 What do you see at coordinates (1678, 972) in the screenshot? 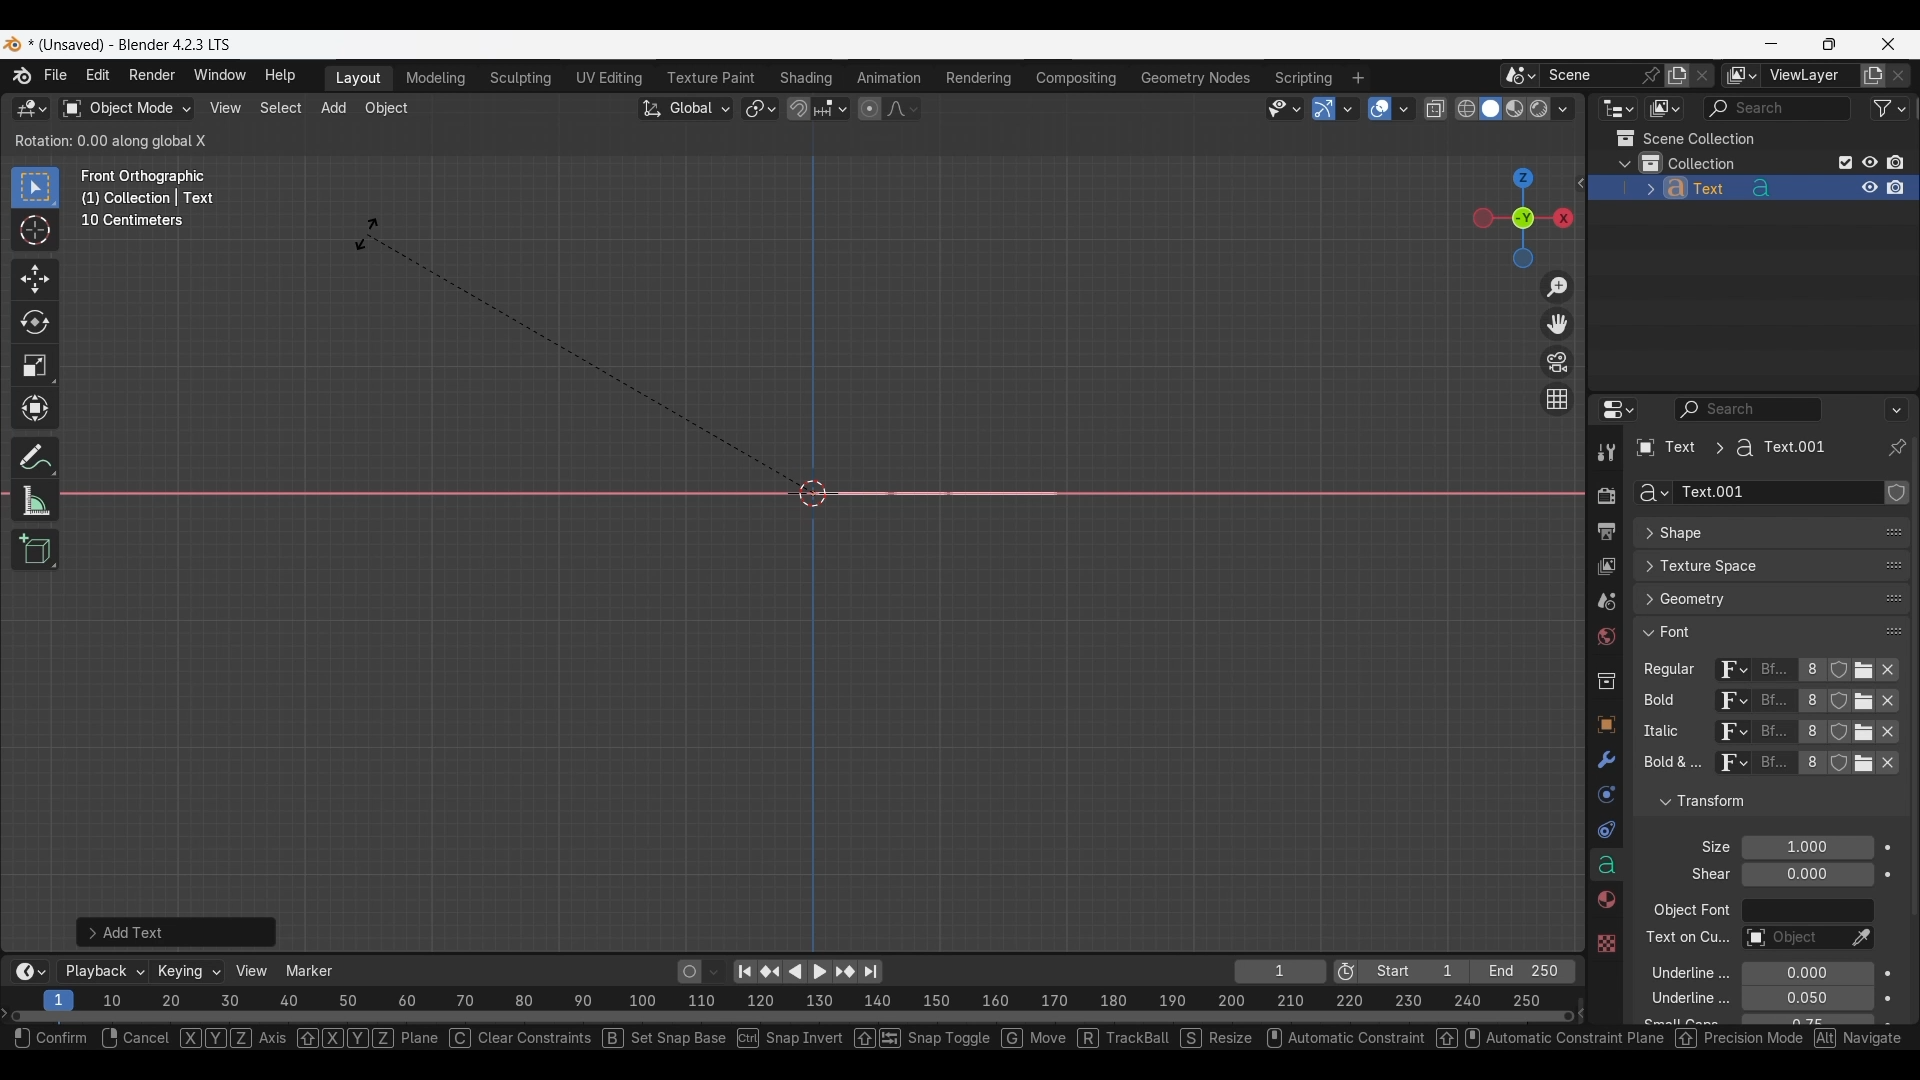
I see `underline` at bounding box center [1678, 972].